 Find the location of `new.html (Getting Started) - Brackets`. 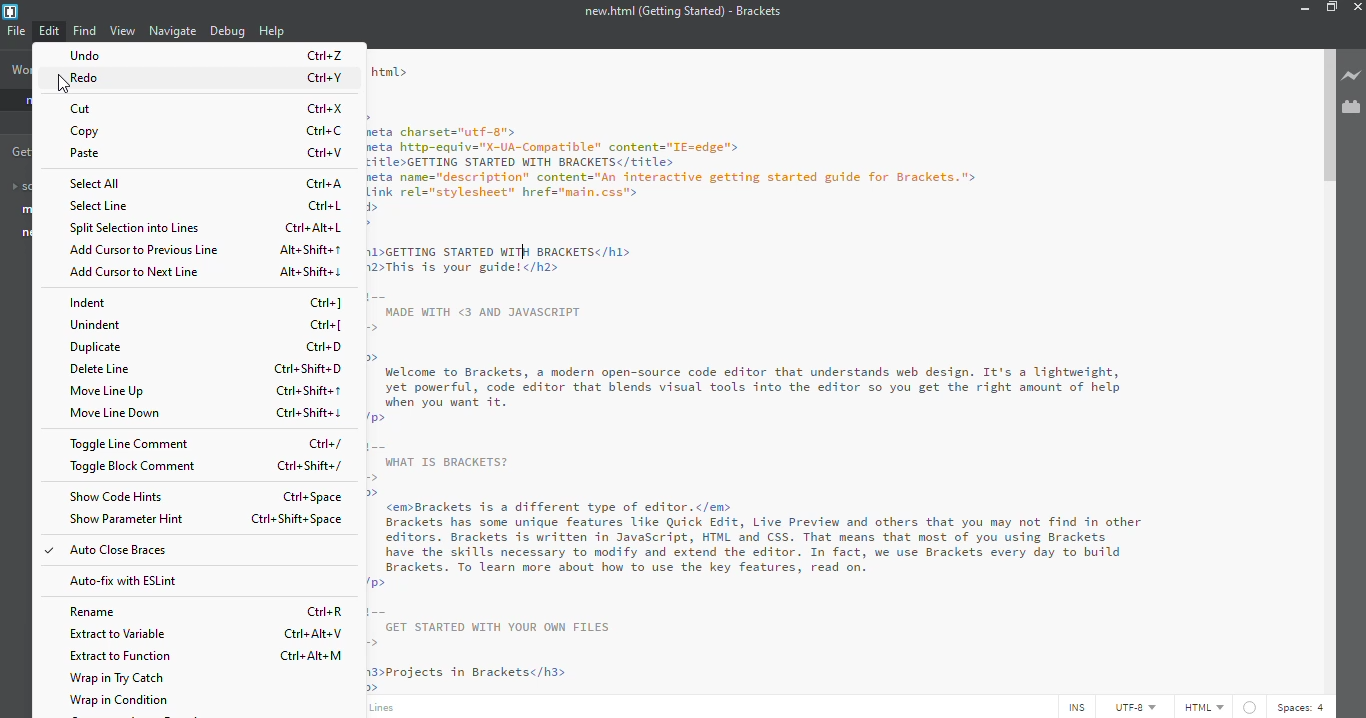

new.html (Getting Started) - Brackets is located at coordinates (683, 11).